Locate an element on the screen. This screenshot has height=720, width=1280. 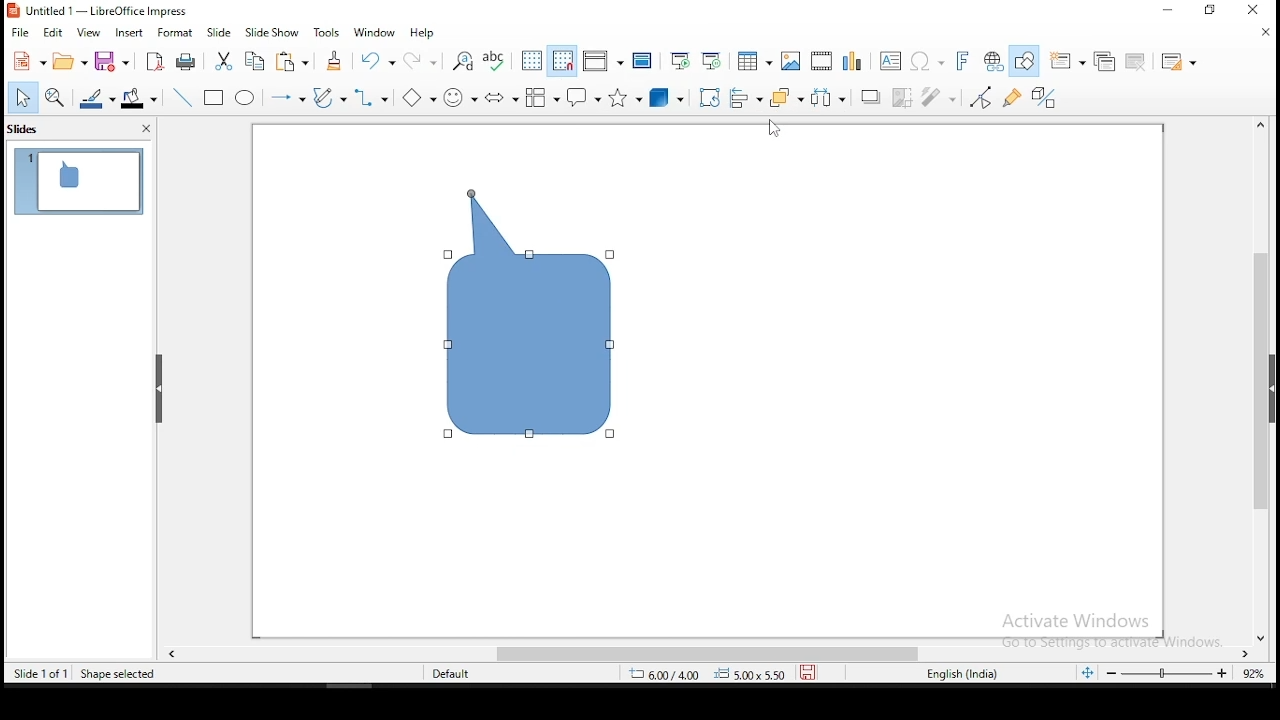
distribute is located at coordinates (829, 96).